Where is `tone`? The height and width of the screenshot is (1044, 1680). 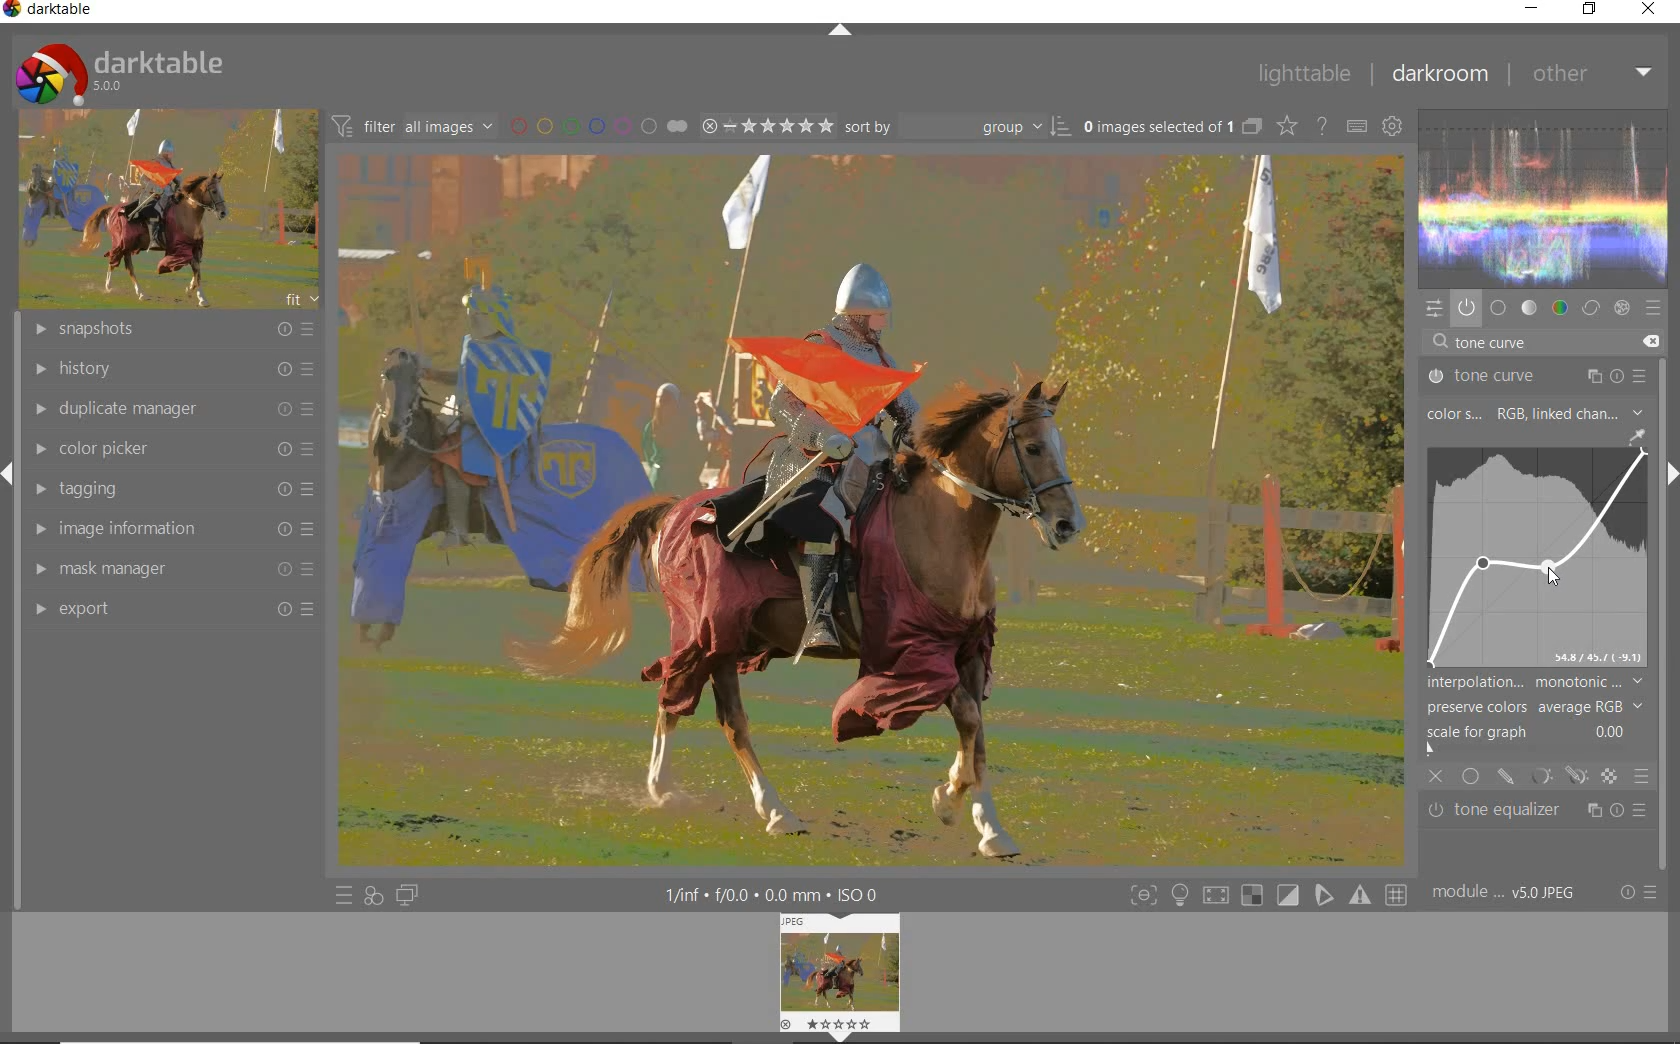
tone is located at coordinates (1530, 308).